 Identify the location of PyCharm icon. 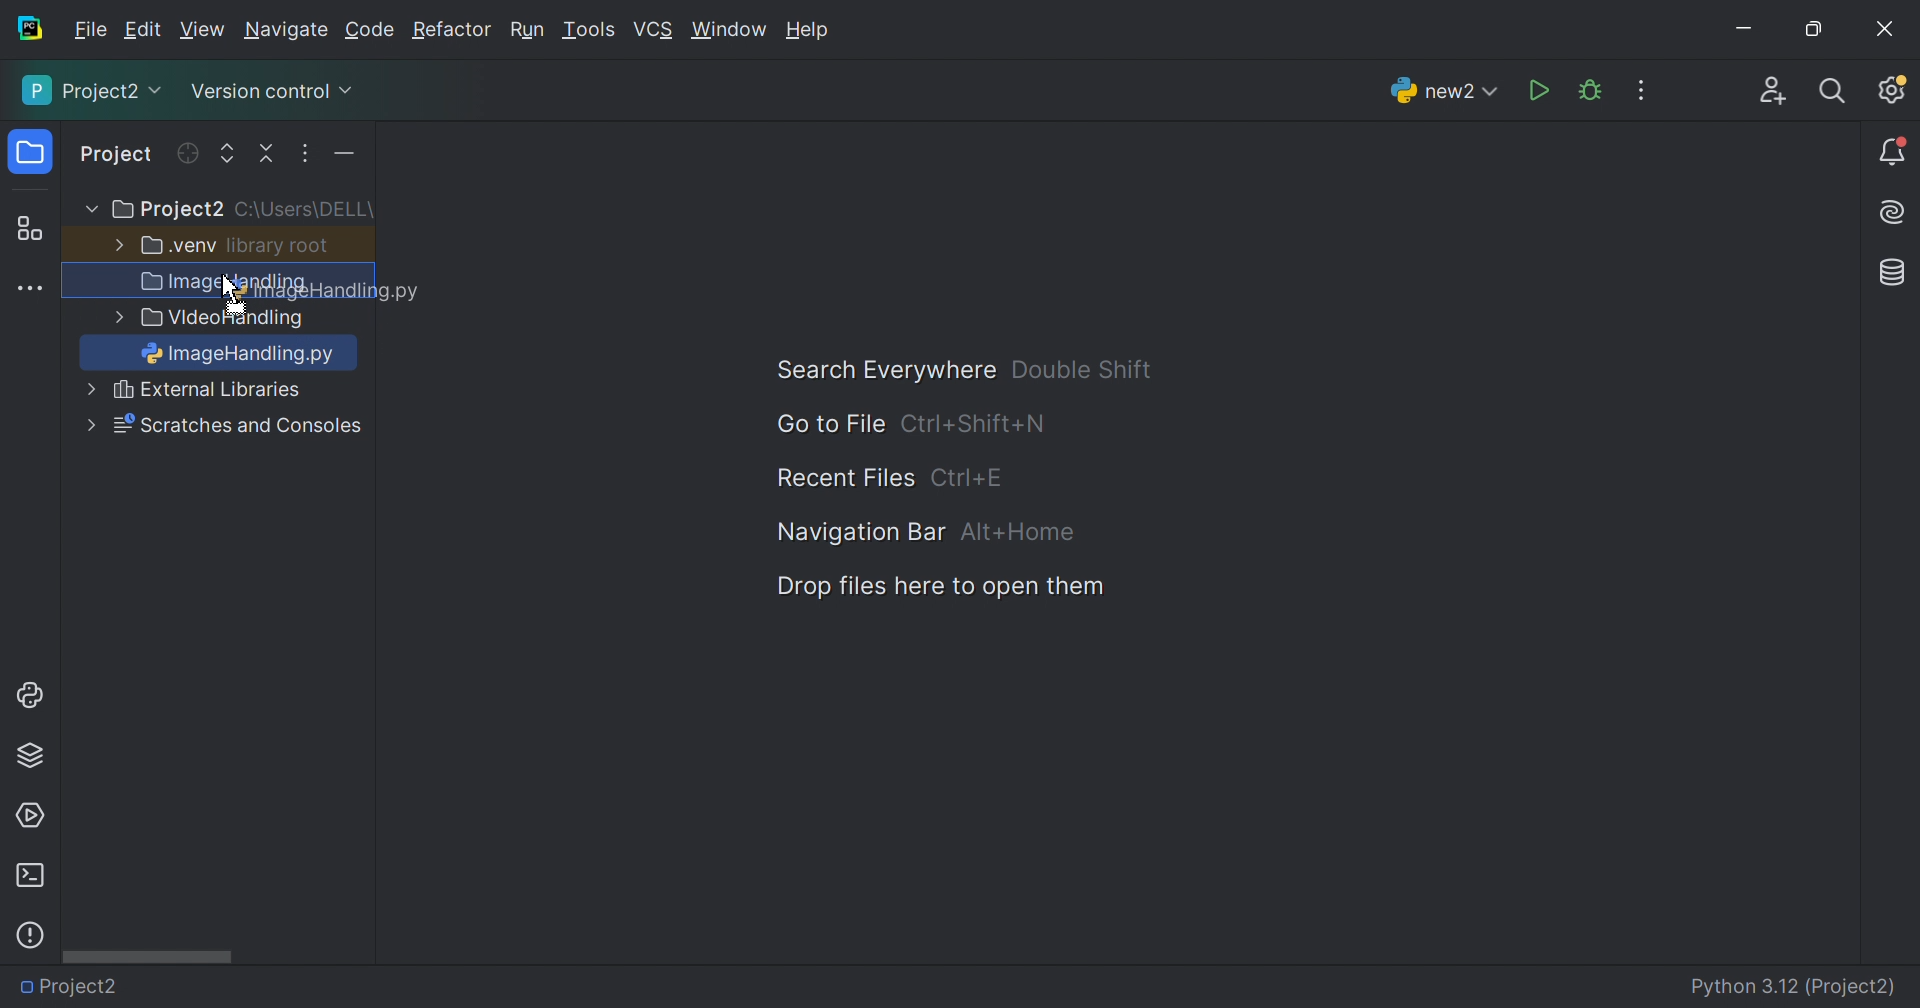
(28, 29).